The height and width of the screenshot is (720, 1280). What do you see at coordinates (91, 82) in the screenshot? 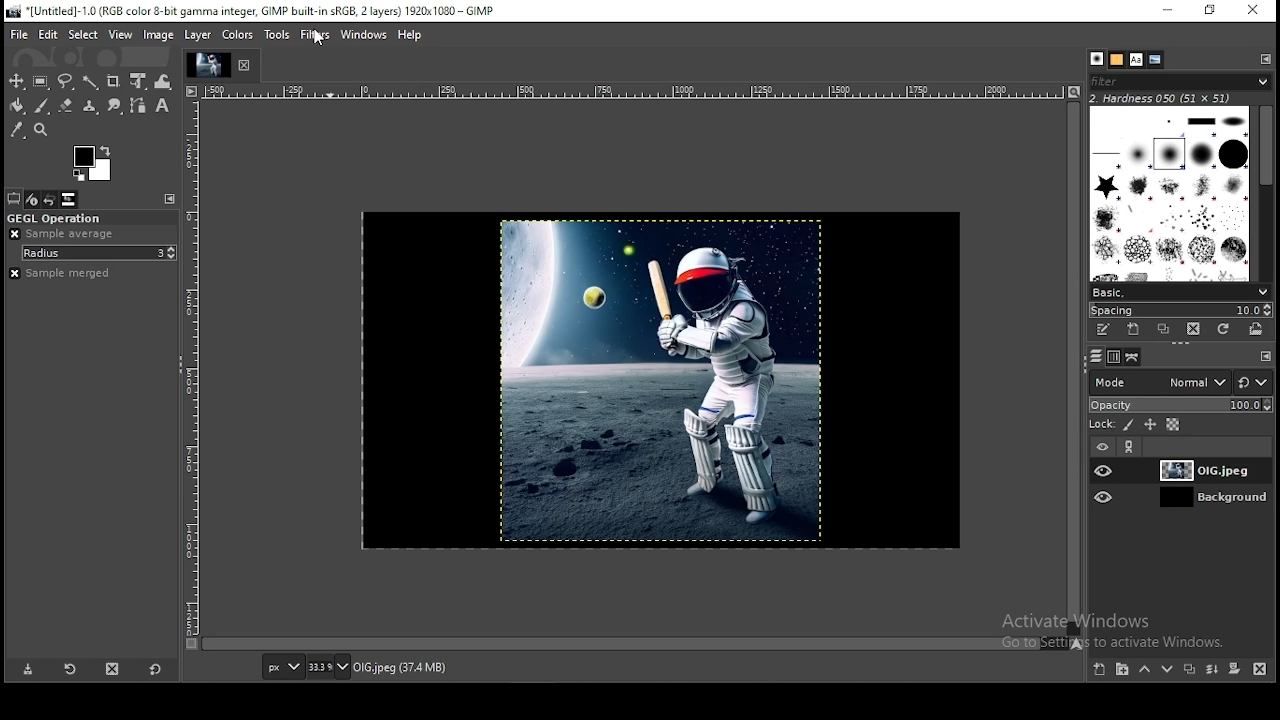
I see `` at bounding box center [91, 82].